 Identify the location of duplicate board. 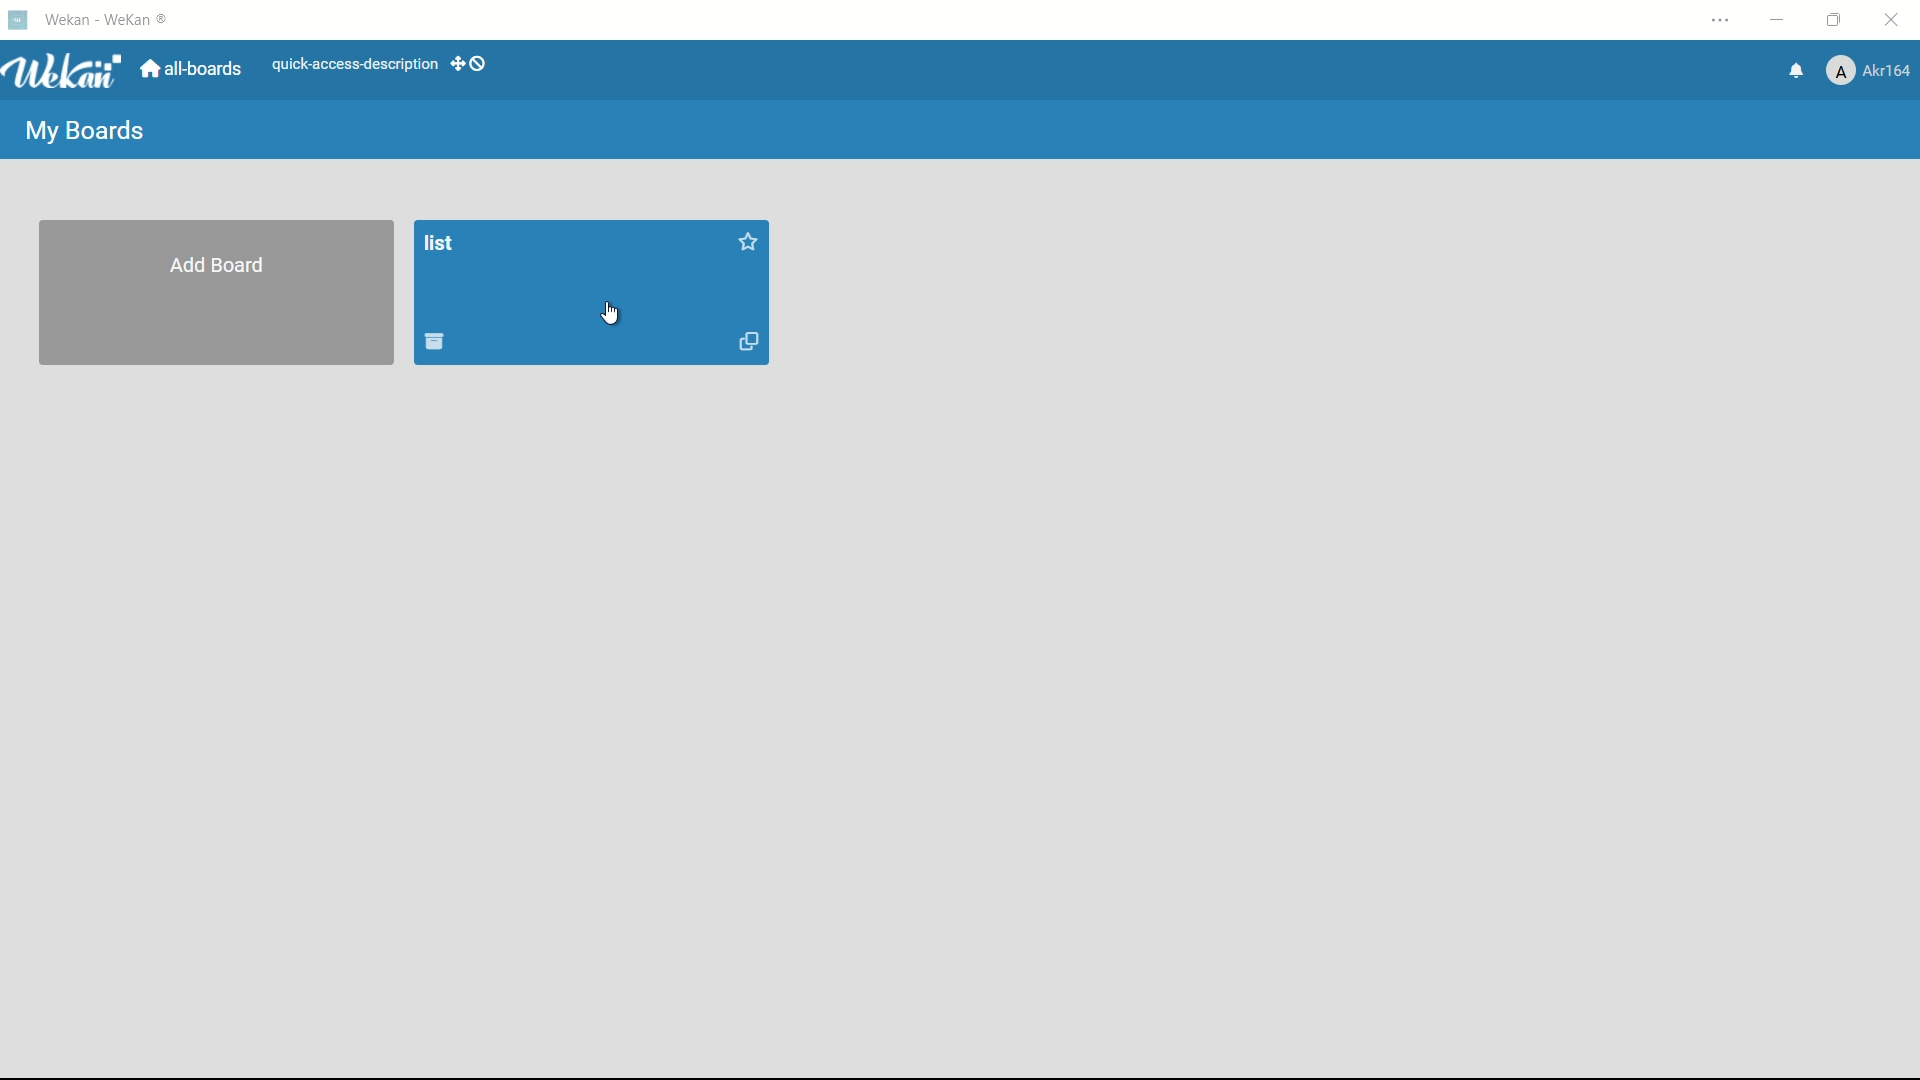
(751, 343).